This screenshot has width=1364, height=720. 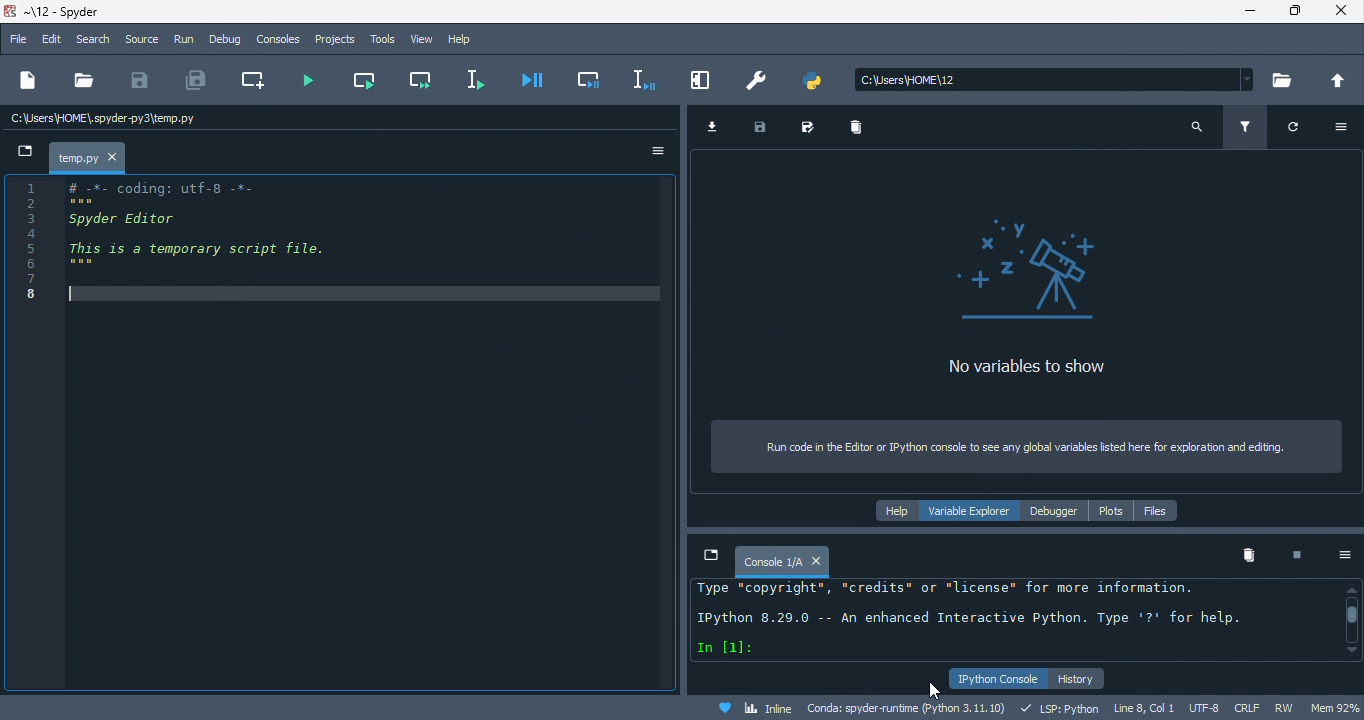 I want to click on delete, so click(x=861, y=130).